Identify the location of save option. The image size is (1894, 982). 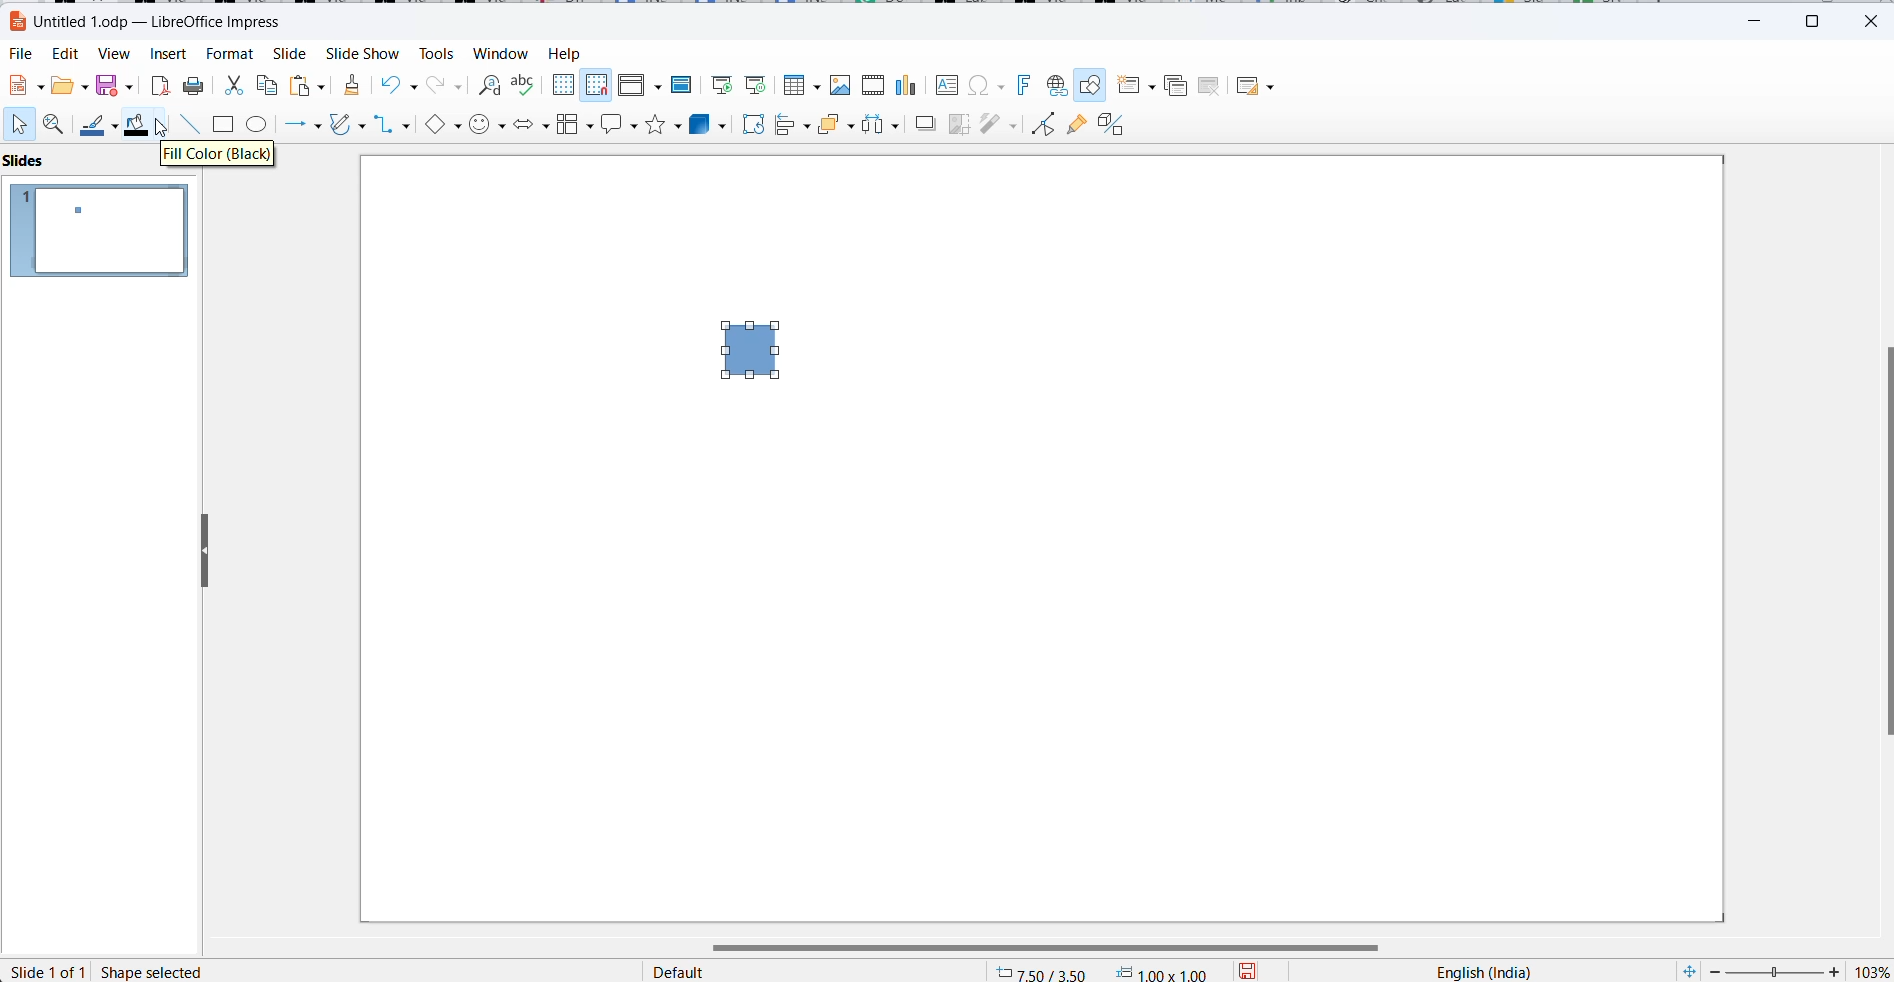
(111, 84).